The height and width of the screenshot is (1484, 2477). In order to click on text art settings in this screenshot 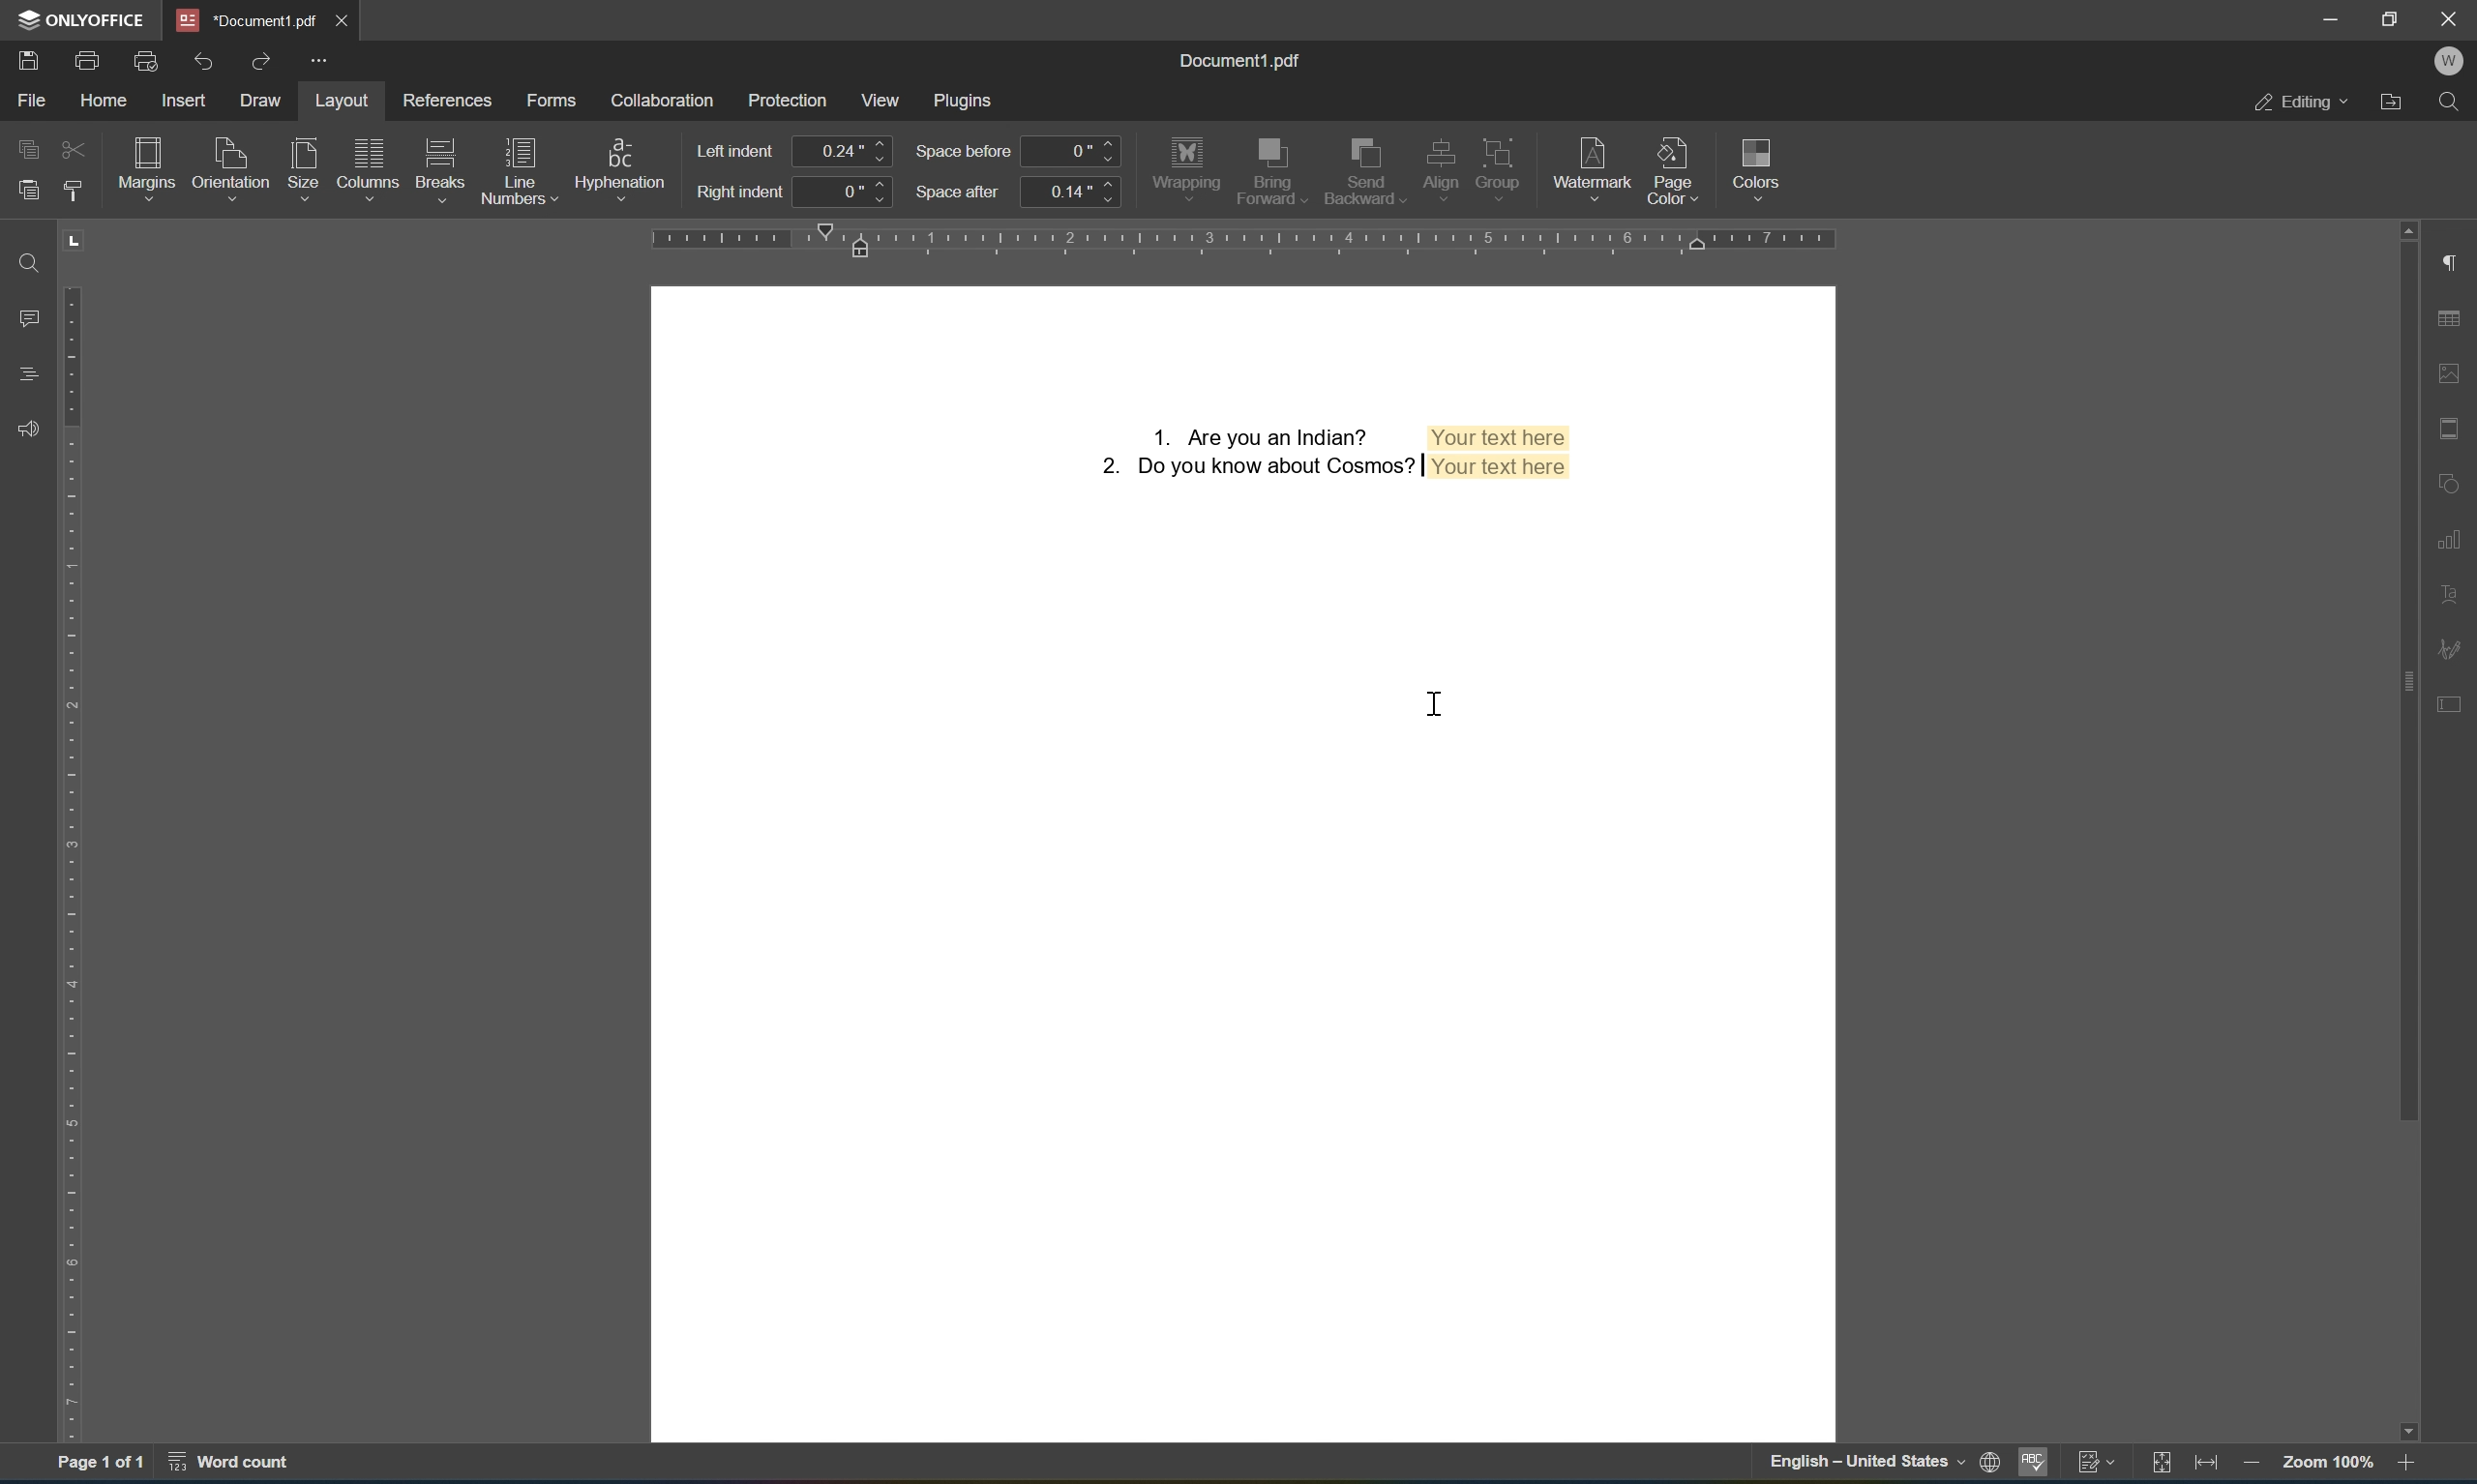, I will do `click(2455, 590)`.